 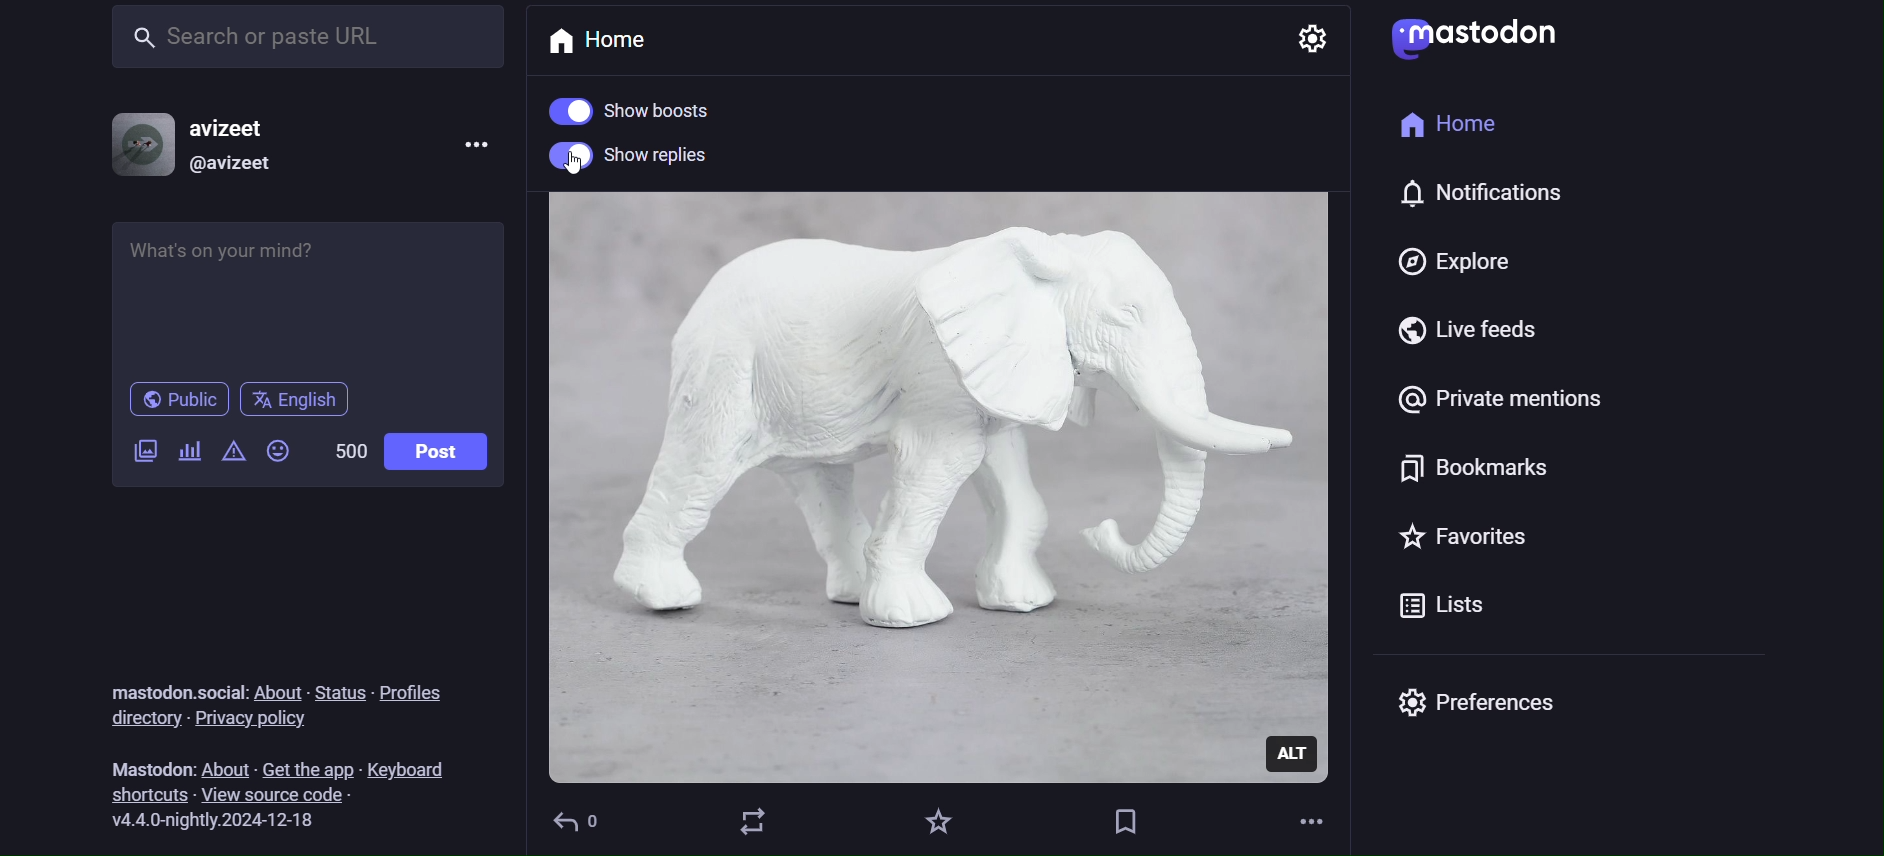 I want to click on view source code, so click(x=289, y=795).